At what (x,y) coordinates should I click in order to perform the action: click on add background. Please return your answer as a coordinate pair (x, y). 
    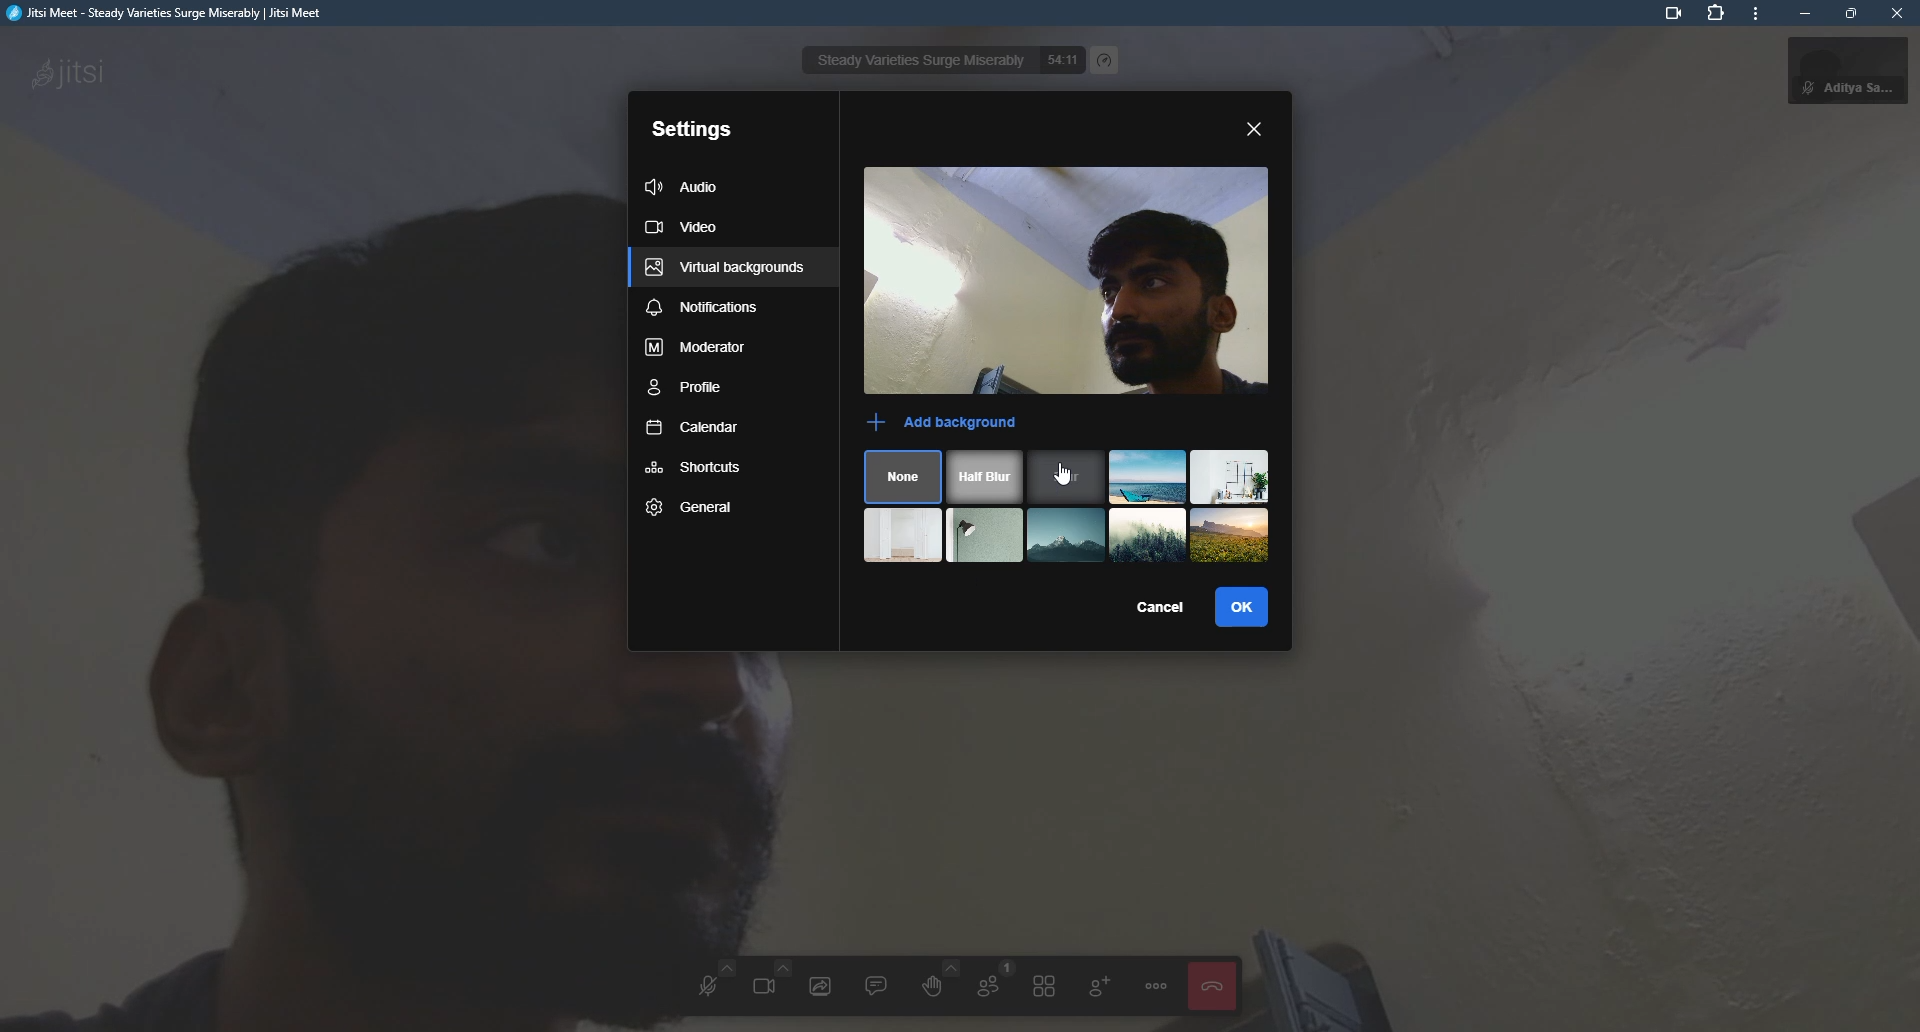
    Looking at the image, I should click on (946, 424).